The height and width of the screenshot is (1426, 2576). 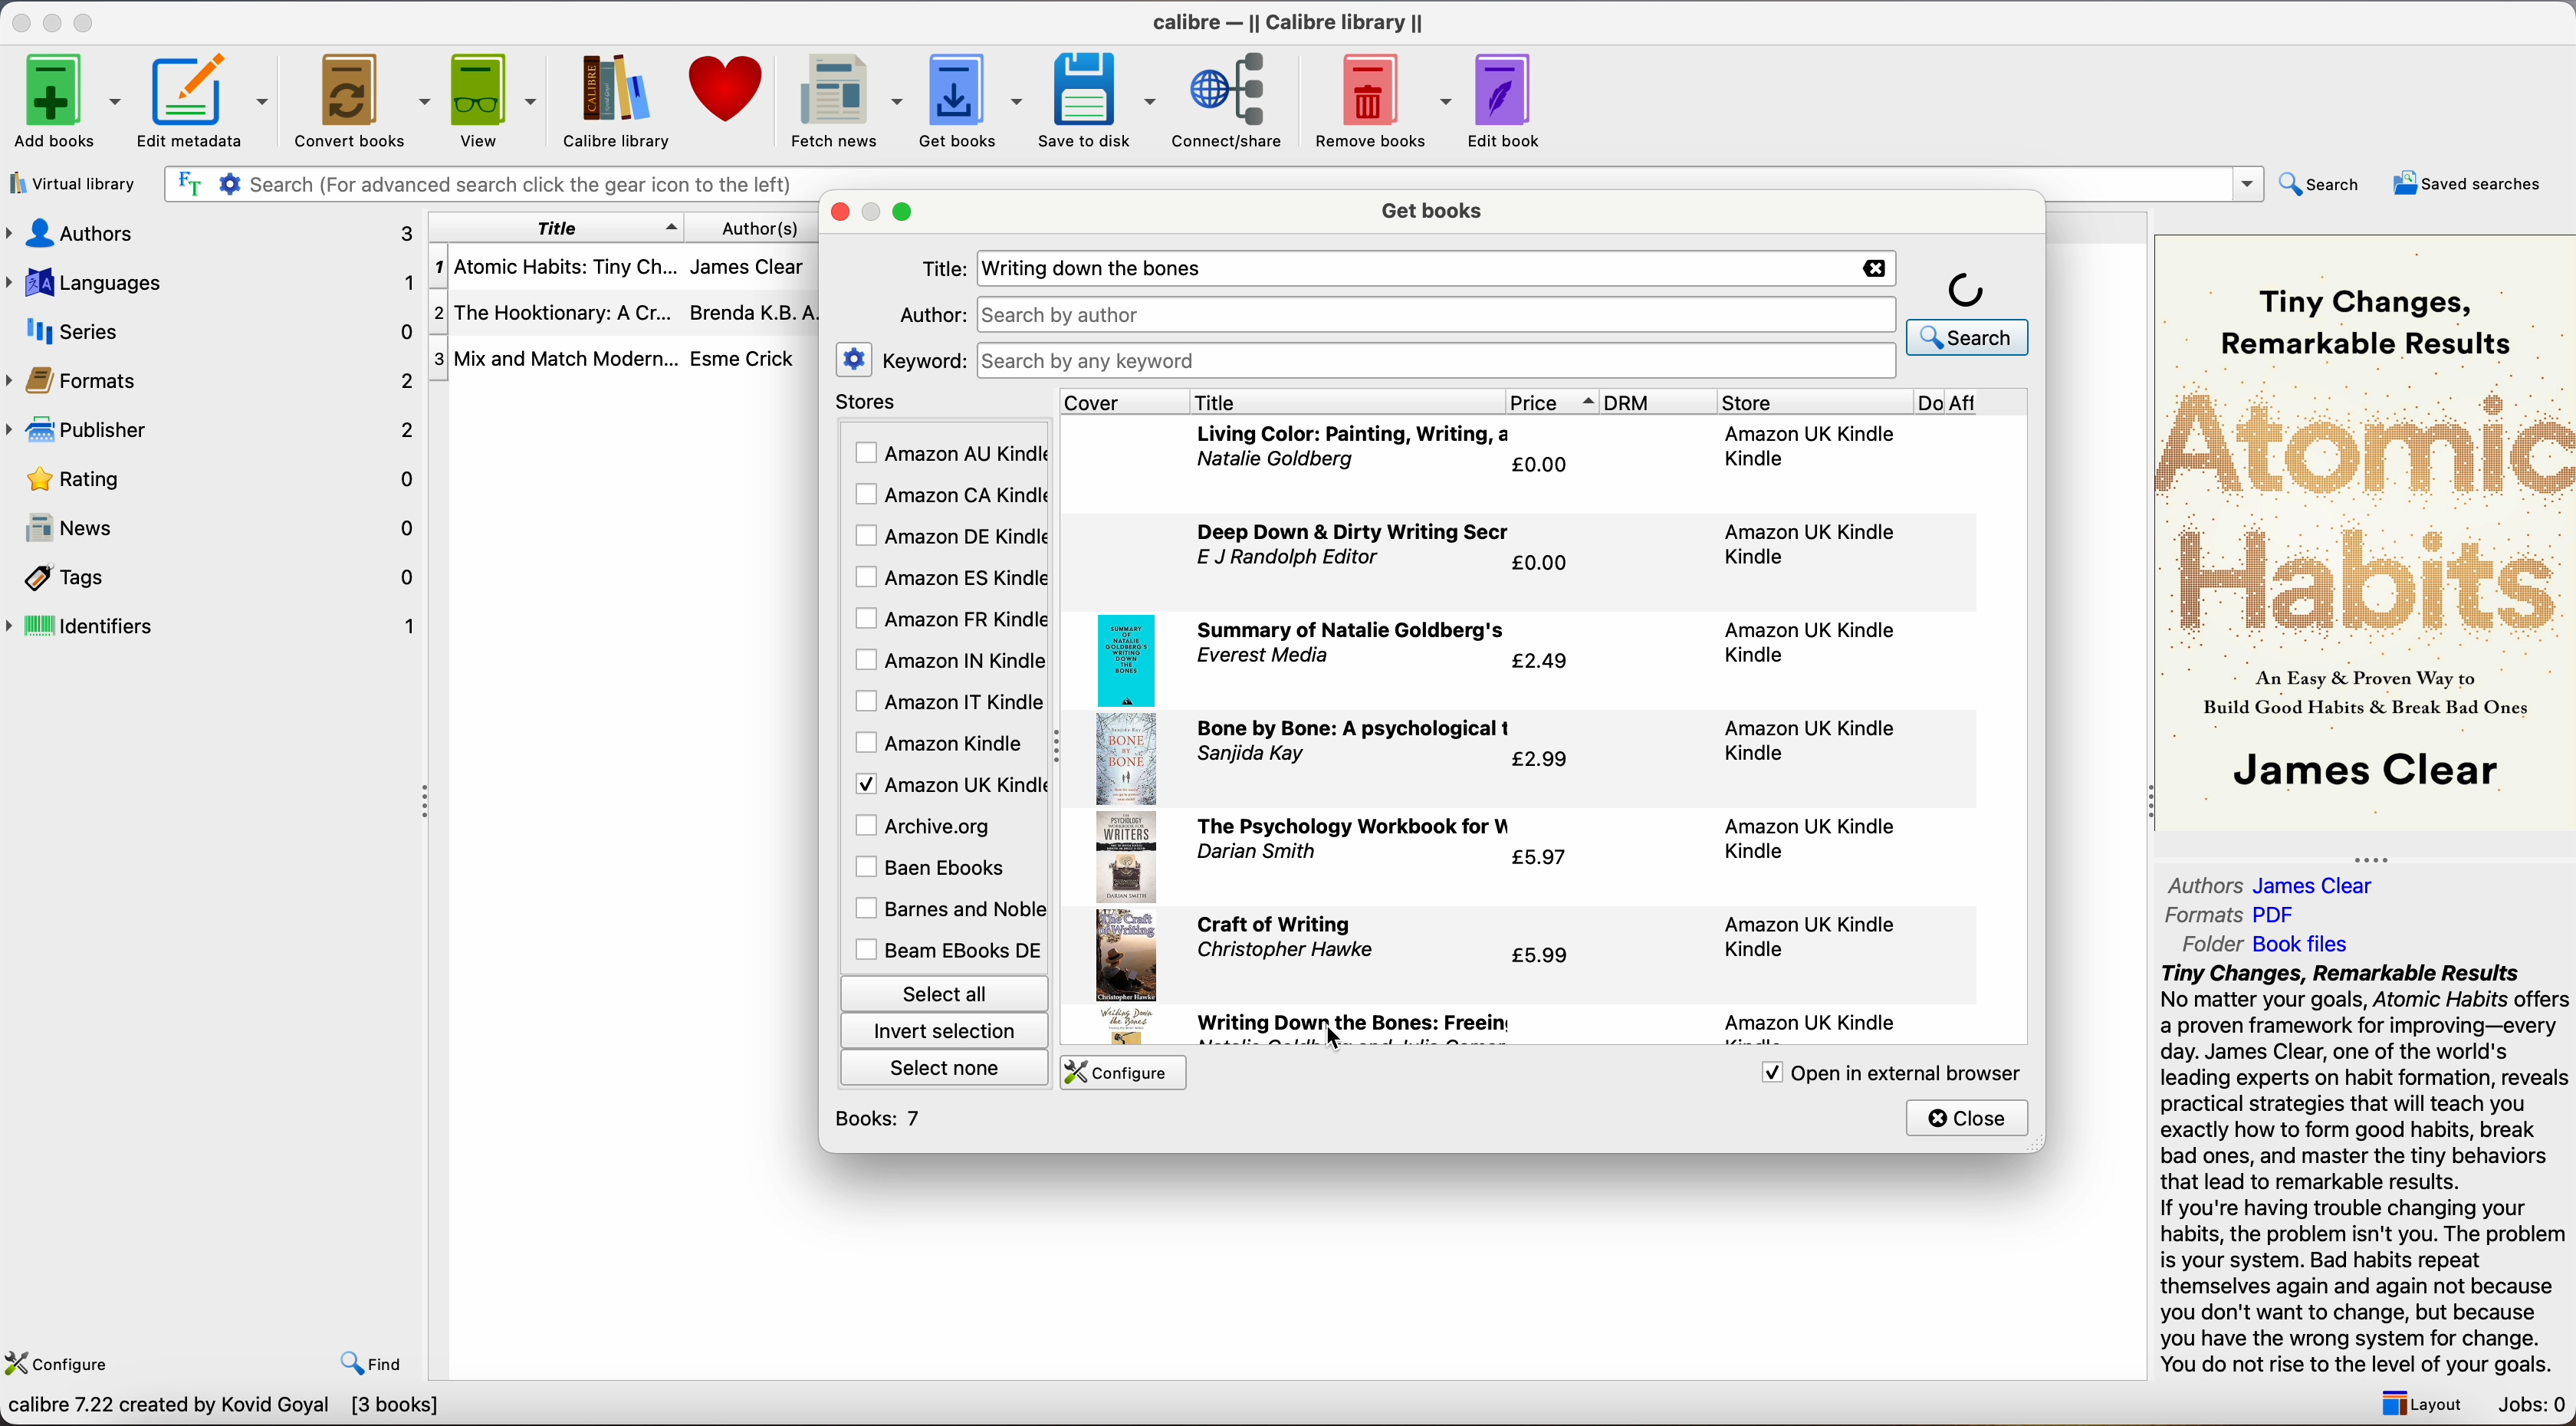 What do you see at coordinates (1346, 401) in the screenshot?
I see `title` at bounding box center [1346, 401].